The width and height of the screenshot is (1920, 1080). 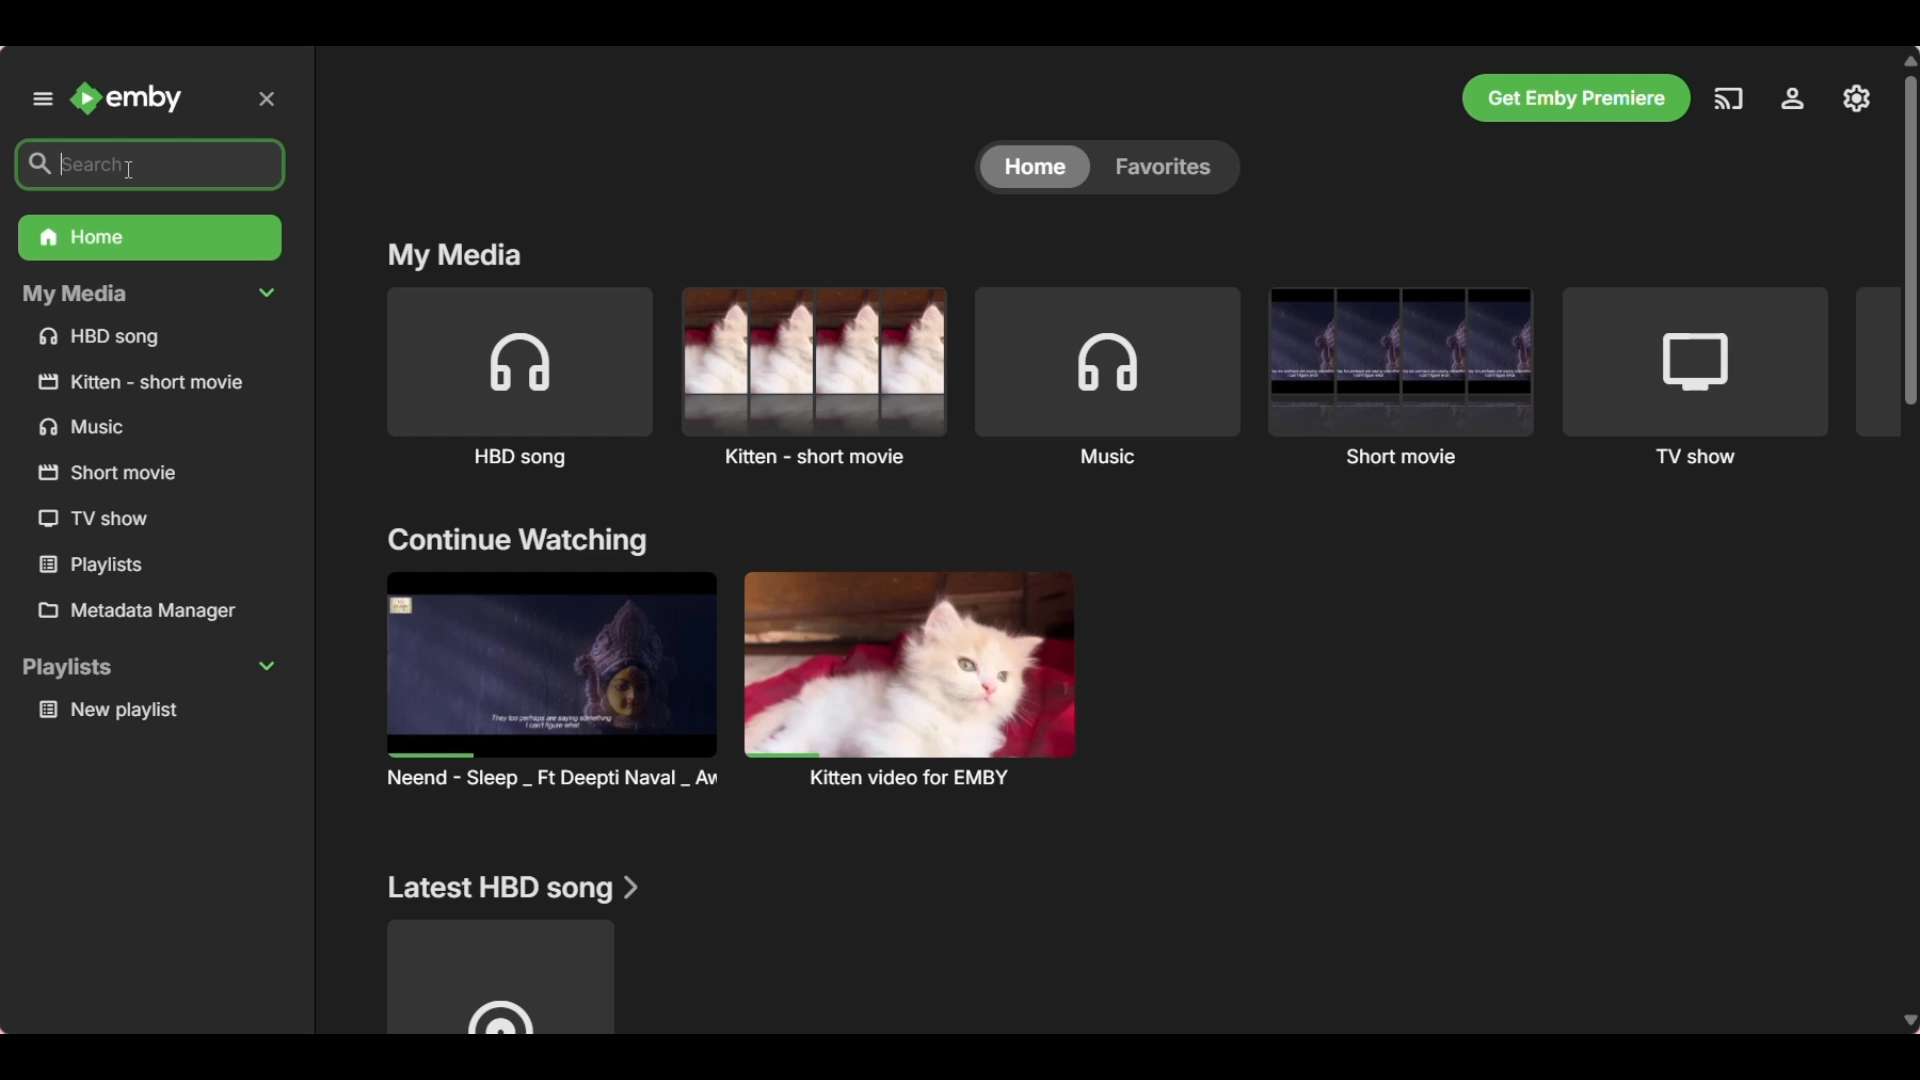 What do you see at coordinates (149, 668) in the screenshot?
I see `Collapse playlists` at bounding box center [149, 668].